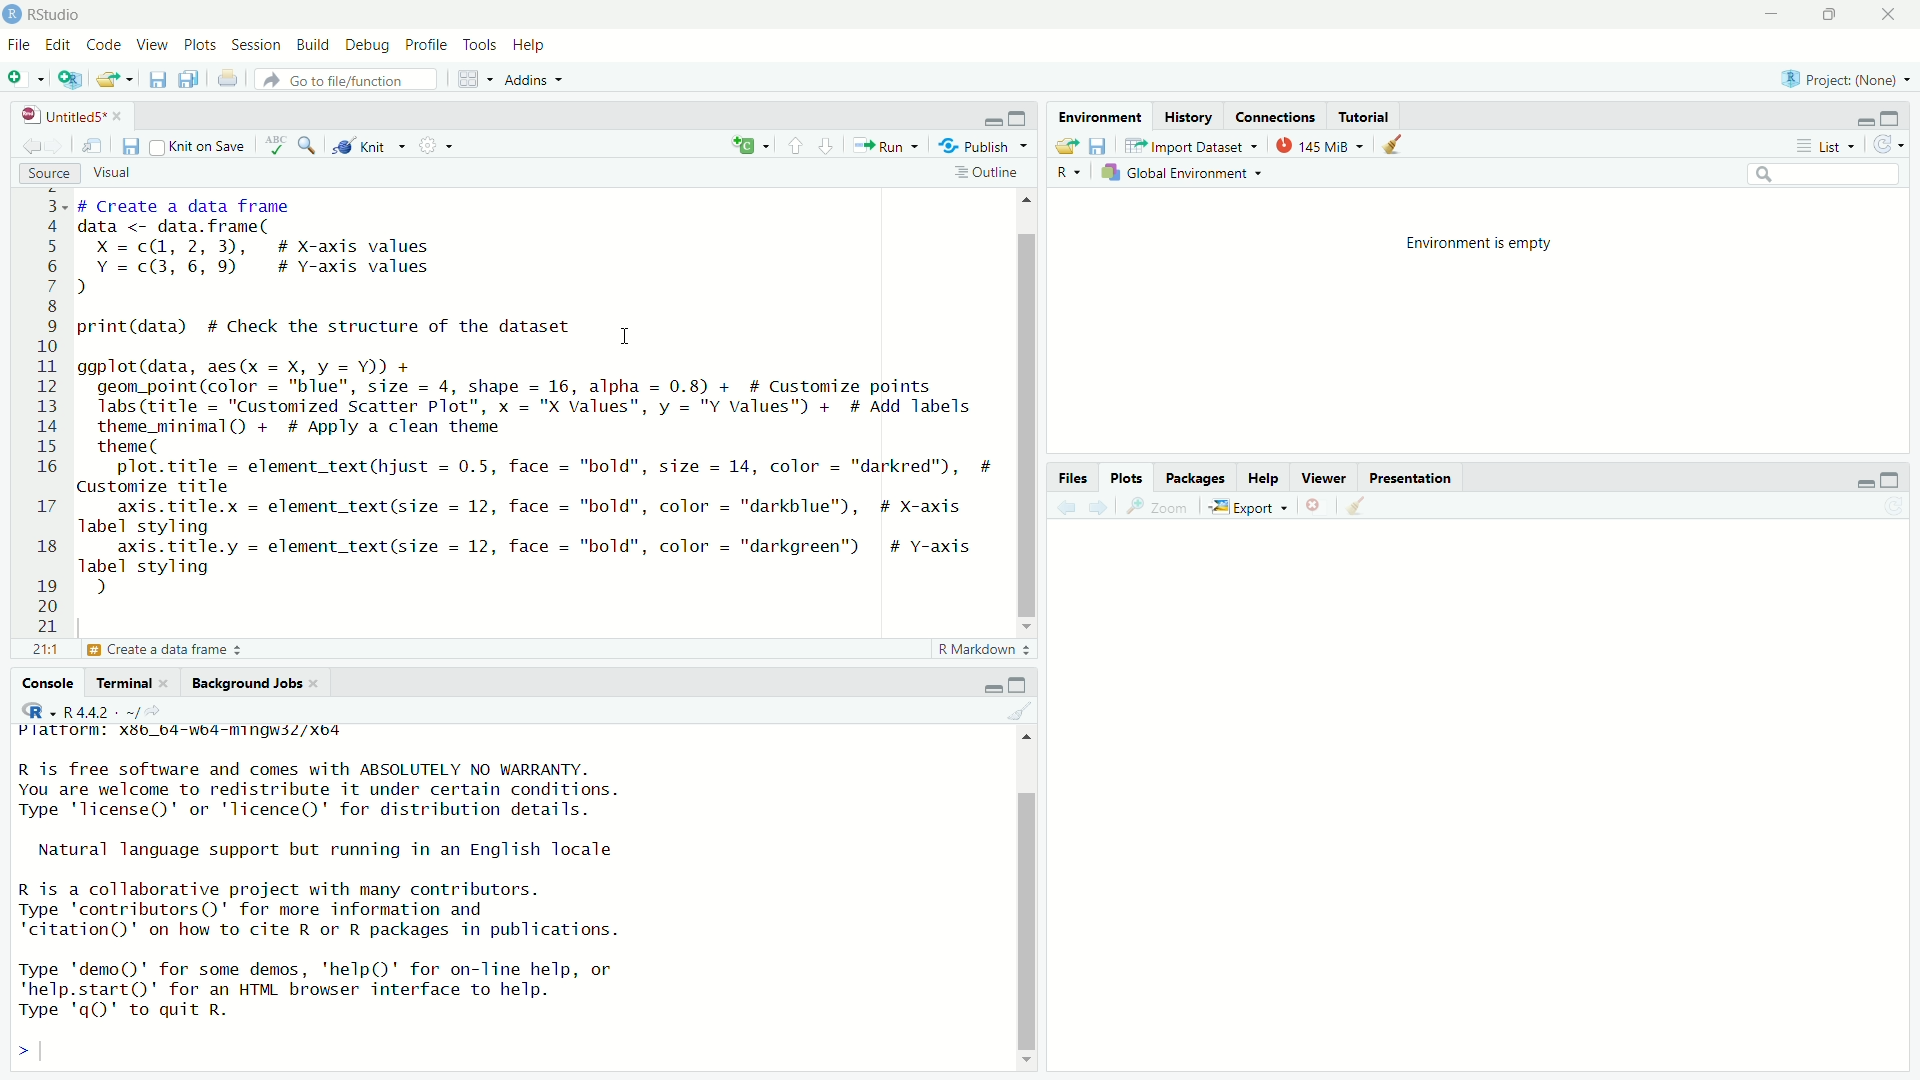 The height and width of the screenshot is (1080, 1920). Describe the element at coordinates (1276, 119) in the screenshot. I see `Connections` at that location.